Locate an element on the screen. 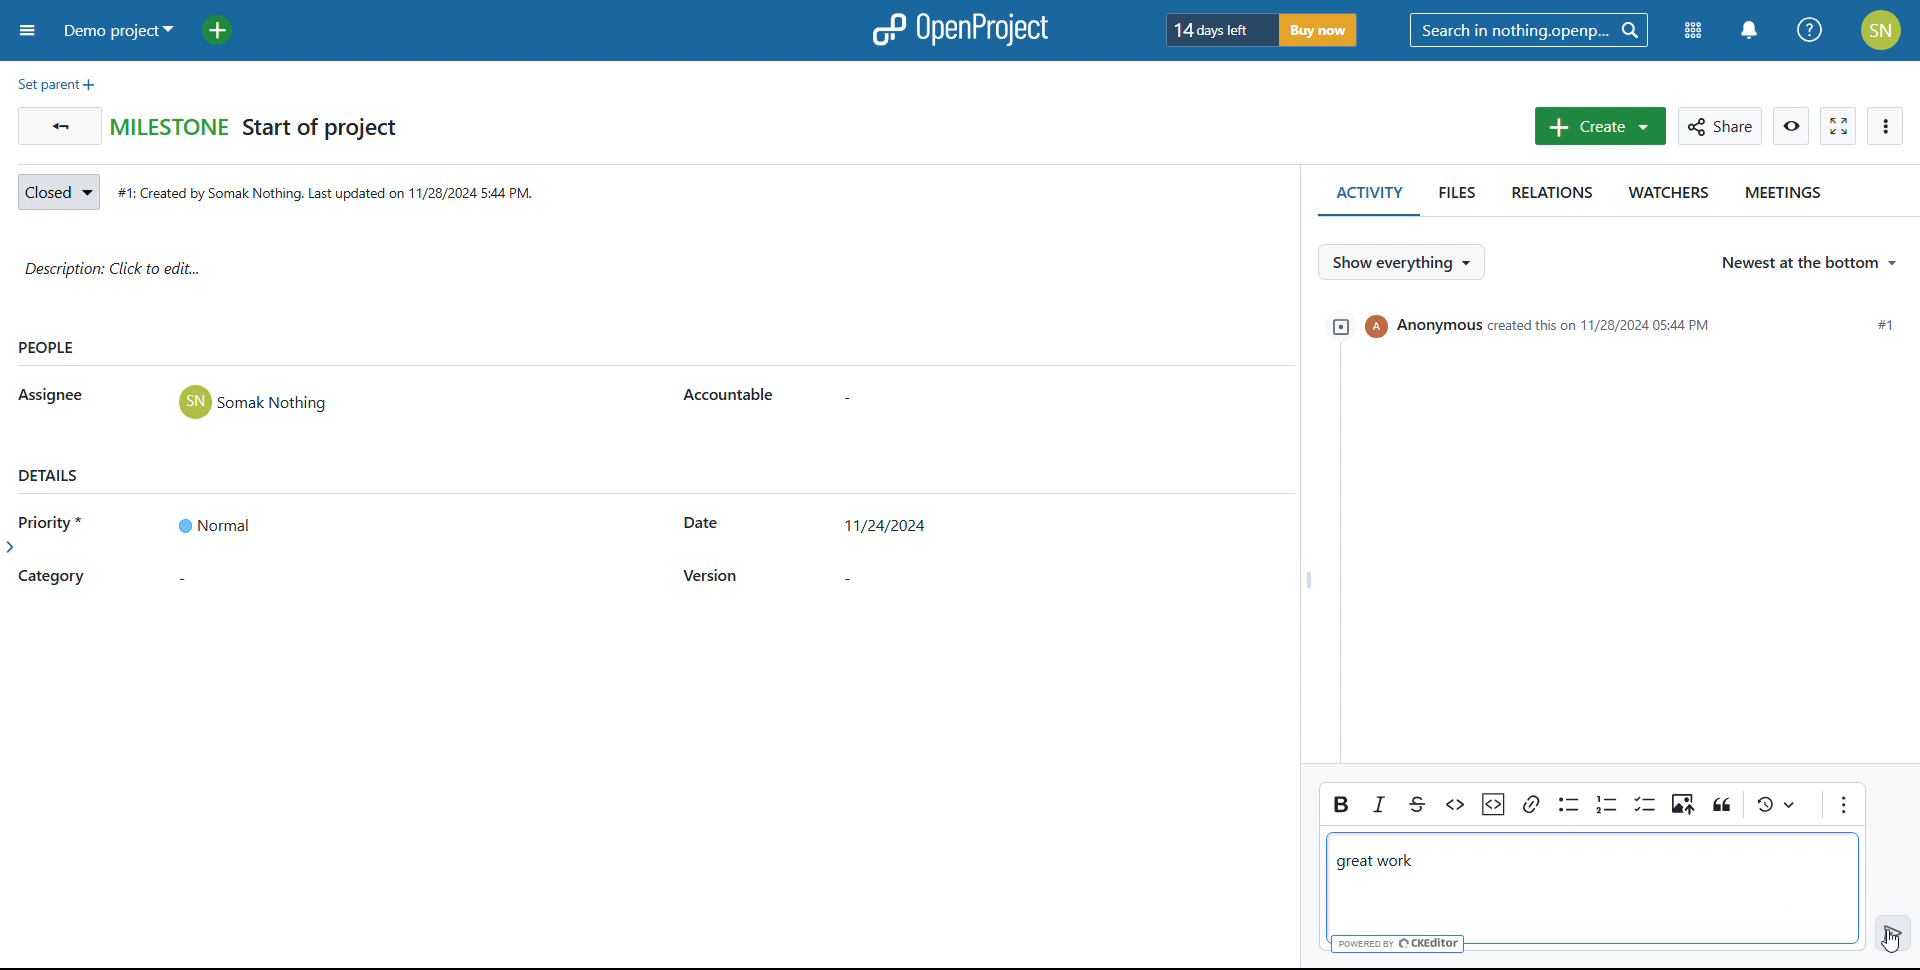 The image size is (1920, 970). description: click to add edit is located at coordinates (650, 272).